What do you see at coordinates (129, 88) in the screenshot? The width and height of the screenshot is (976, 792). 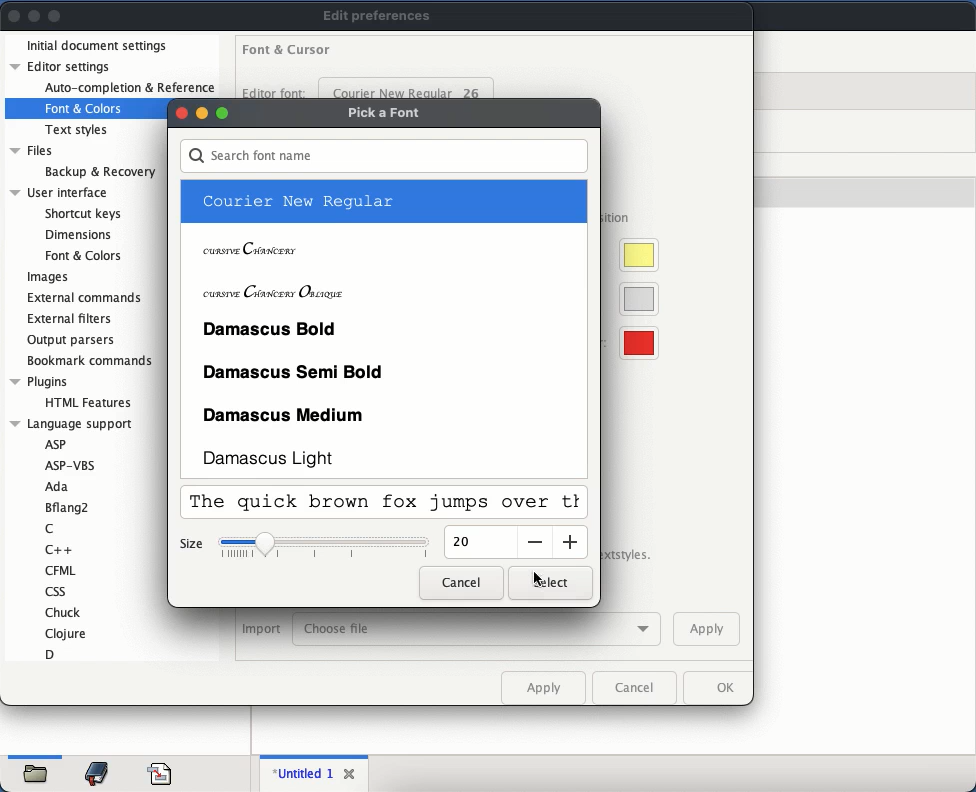 I see `auto completion` at bounding box center [129, 88].